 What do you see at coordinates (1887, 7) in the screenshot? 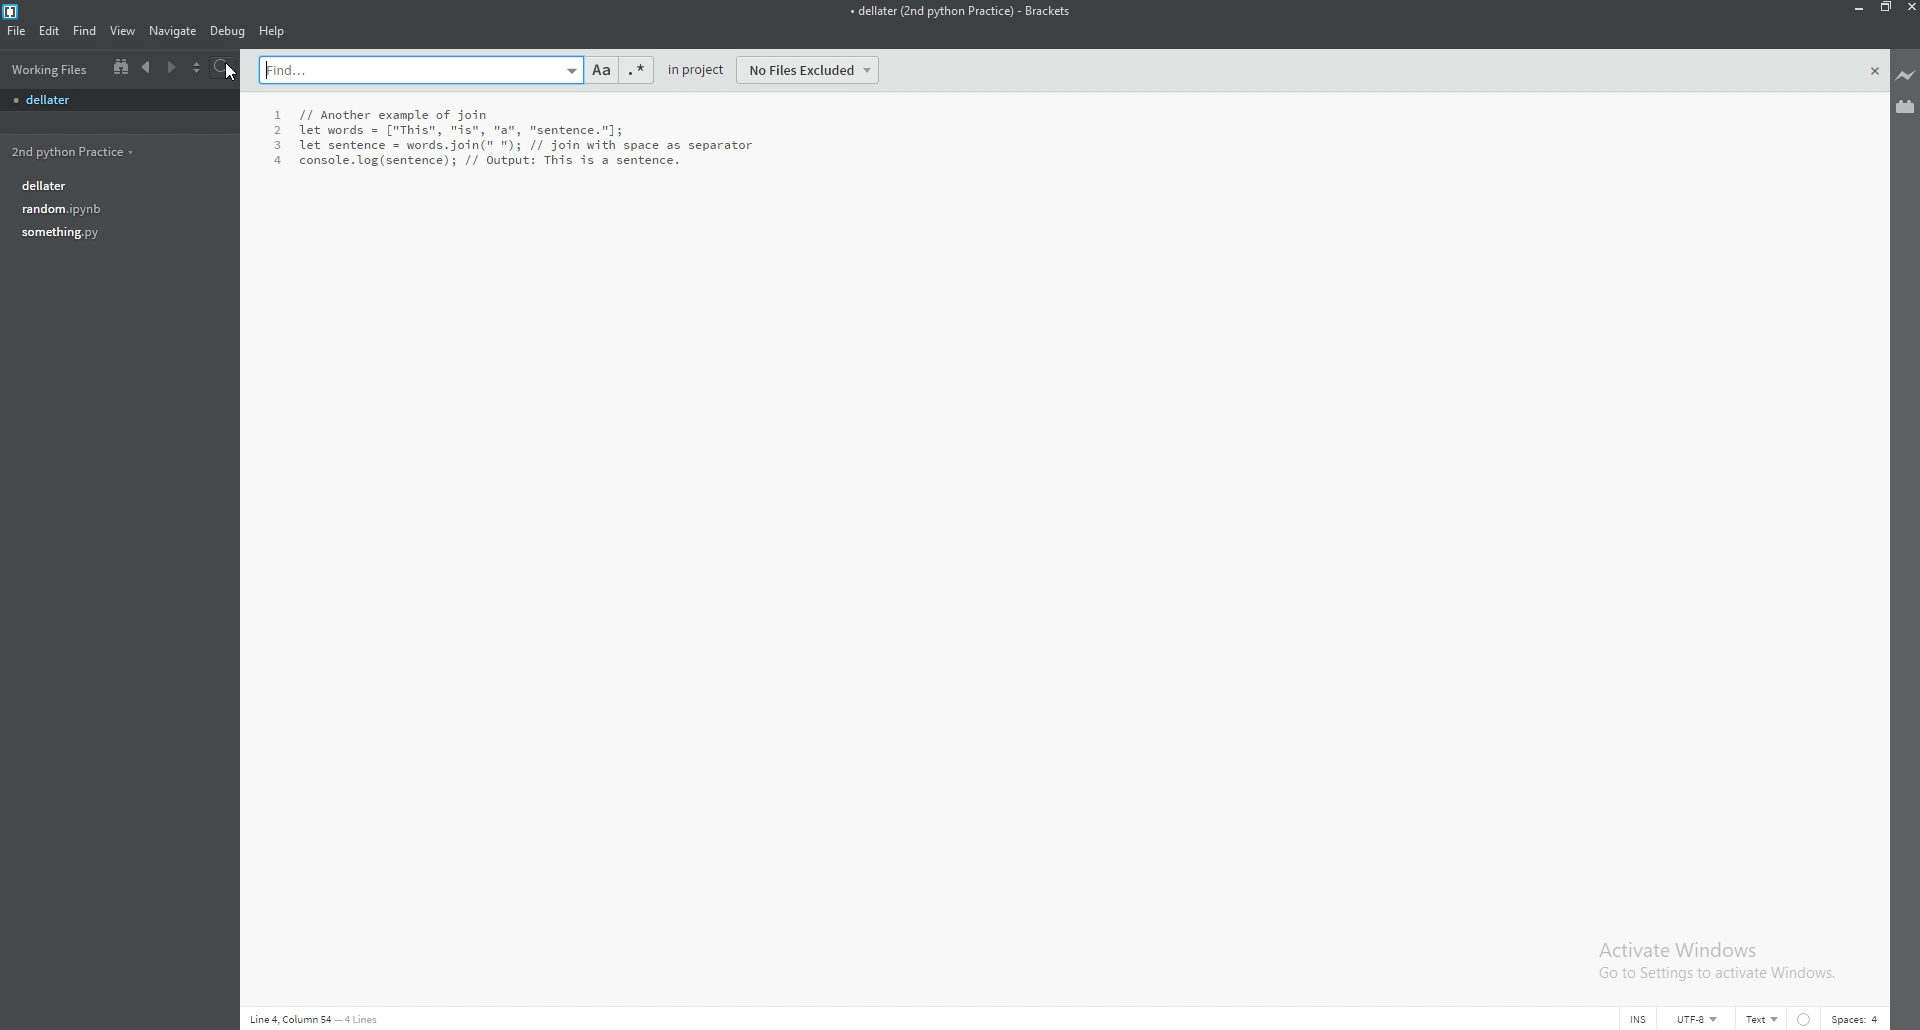
I see `resize` at bounding box center [1887, 7].